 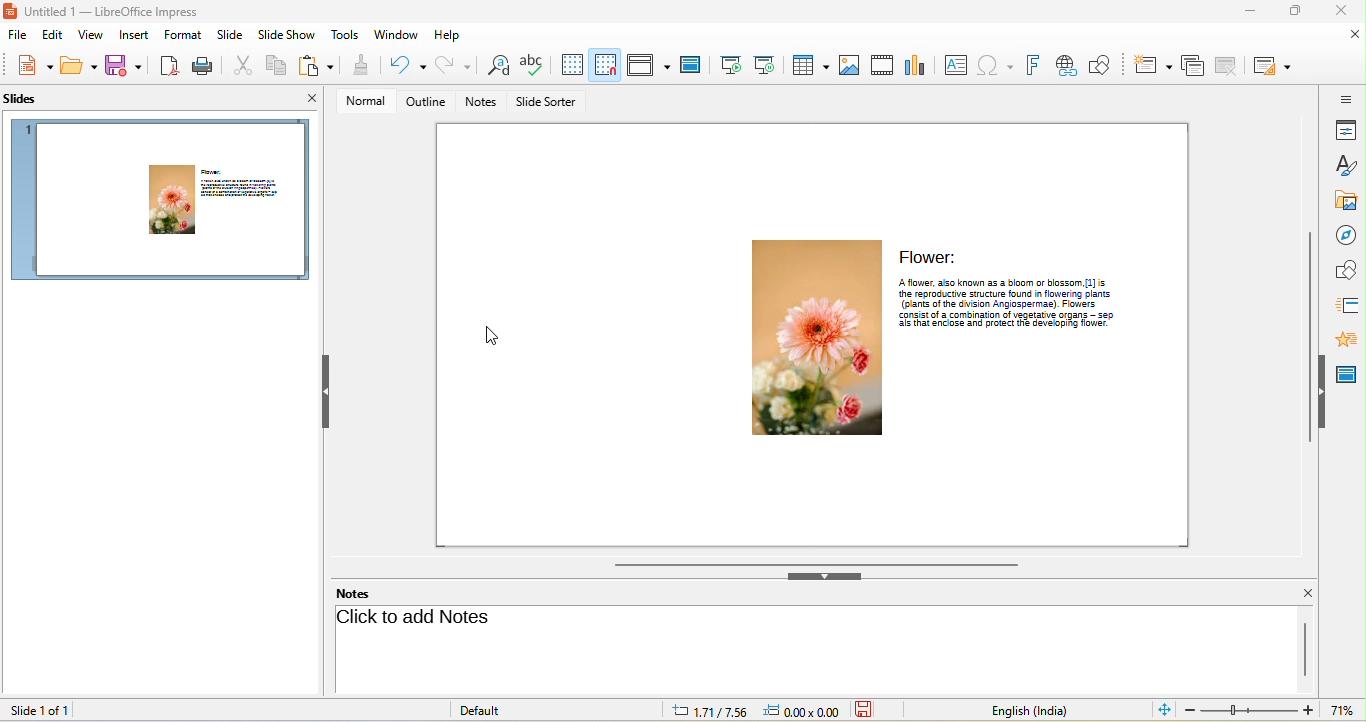 I want to click on start from current slide, so click(x=767, y=65).